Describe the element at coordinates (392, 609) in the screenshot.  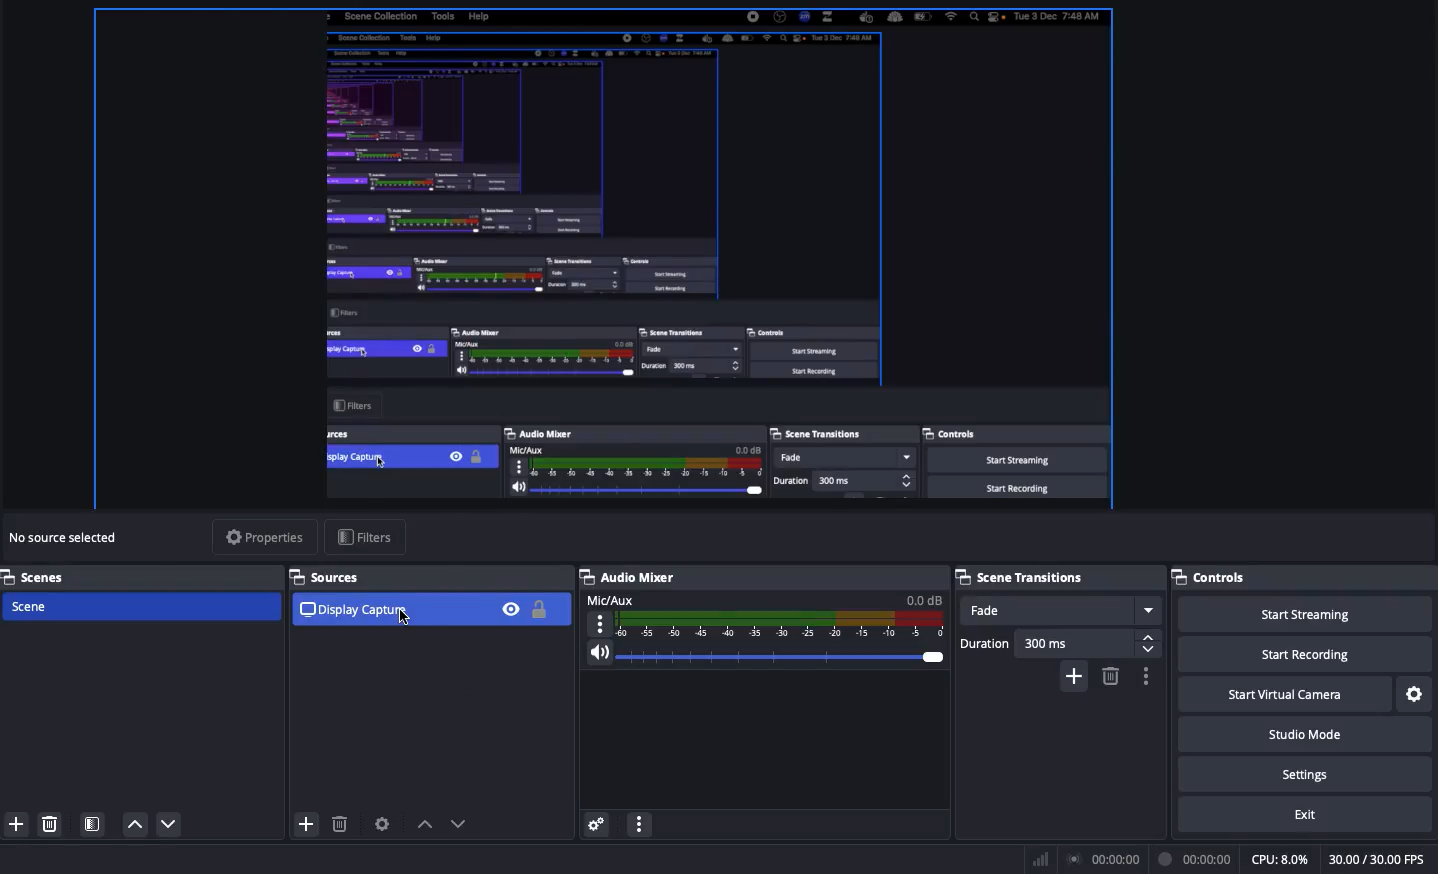
I see `Display capture` at that location.